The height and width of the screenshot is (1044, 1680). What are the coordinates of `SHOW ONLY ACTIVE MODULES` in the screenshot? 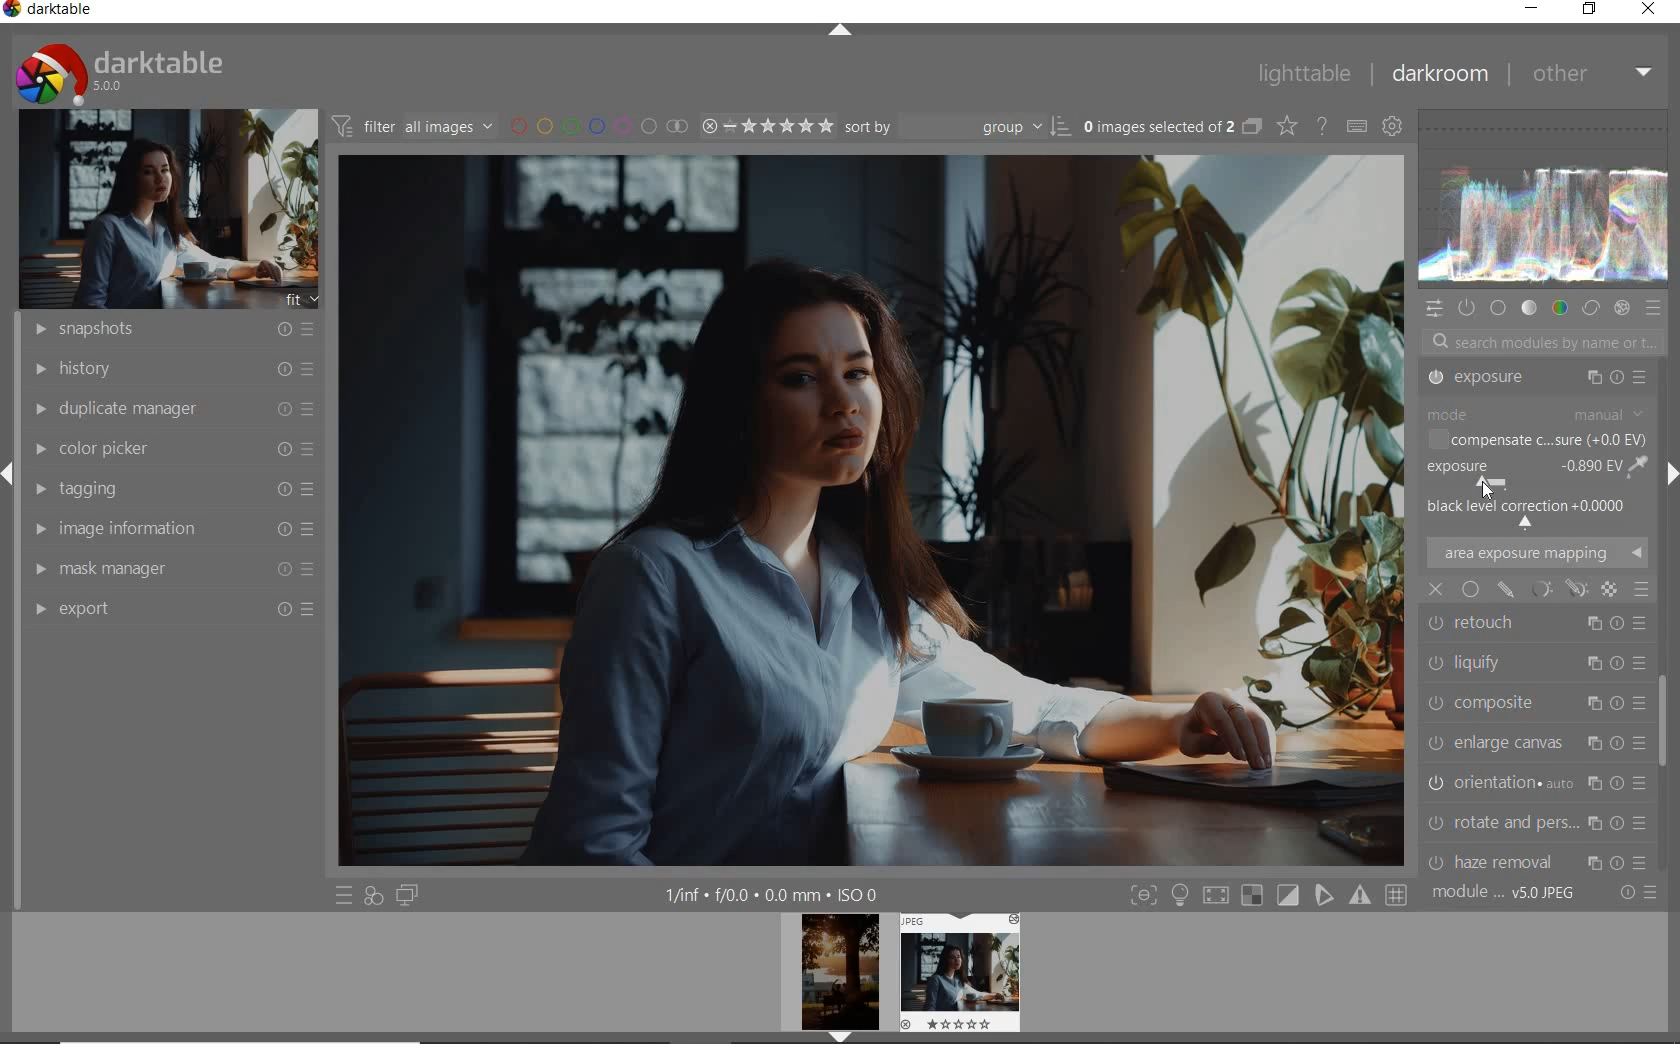 It's located at (1466, 309).